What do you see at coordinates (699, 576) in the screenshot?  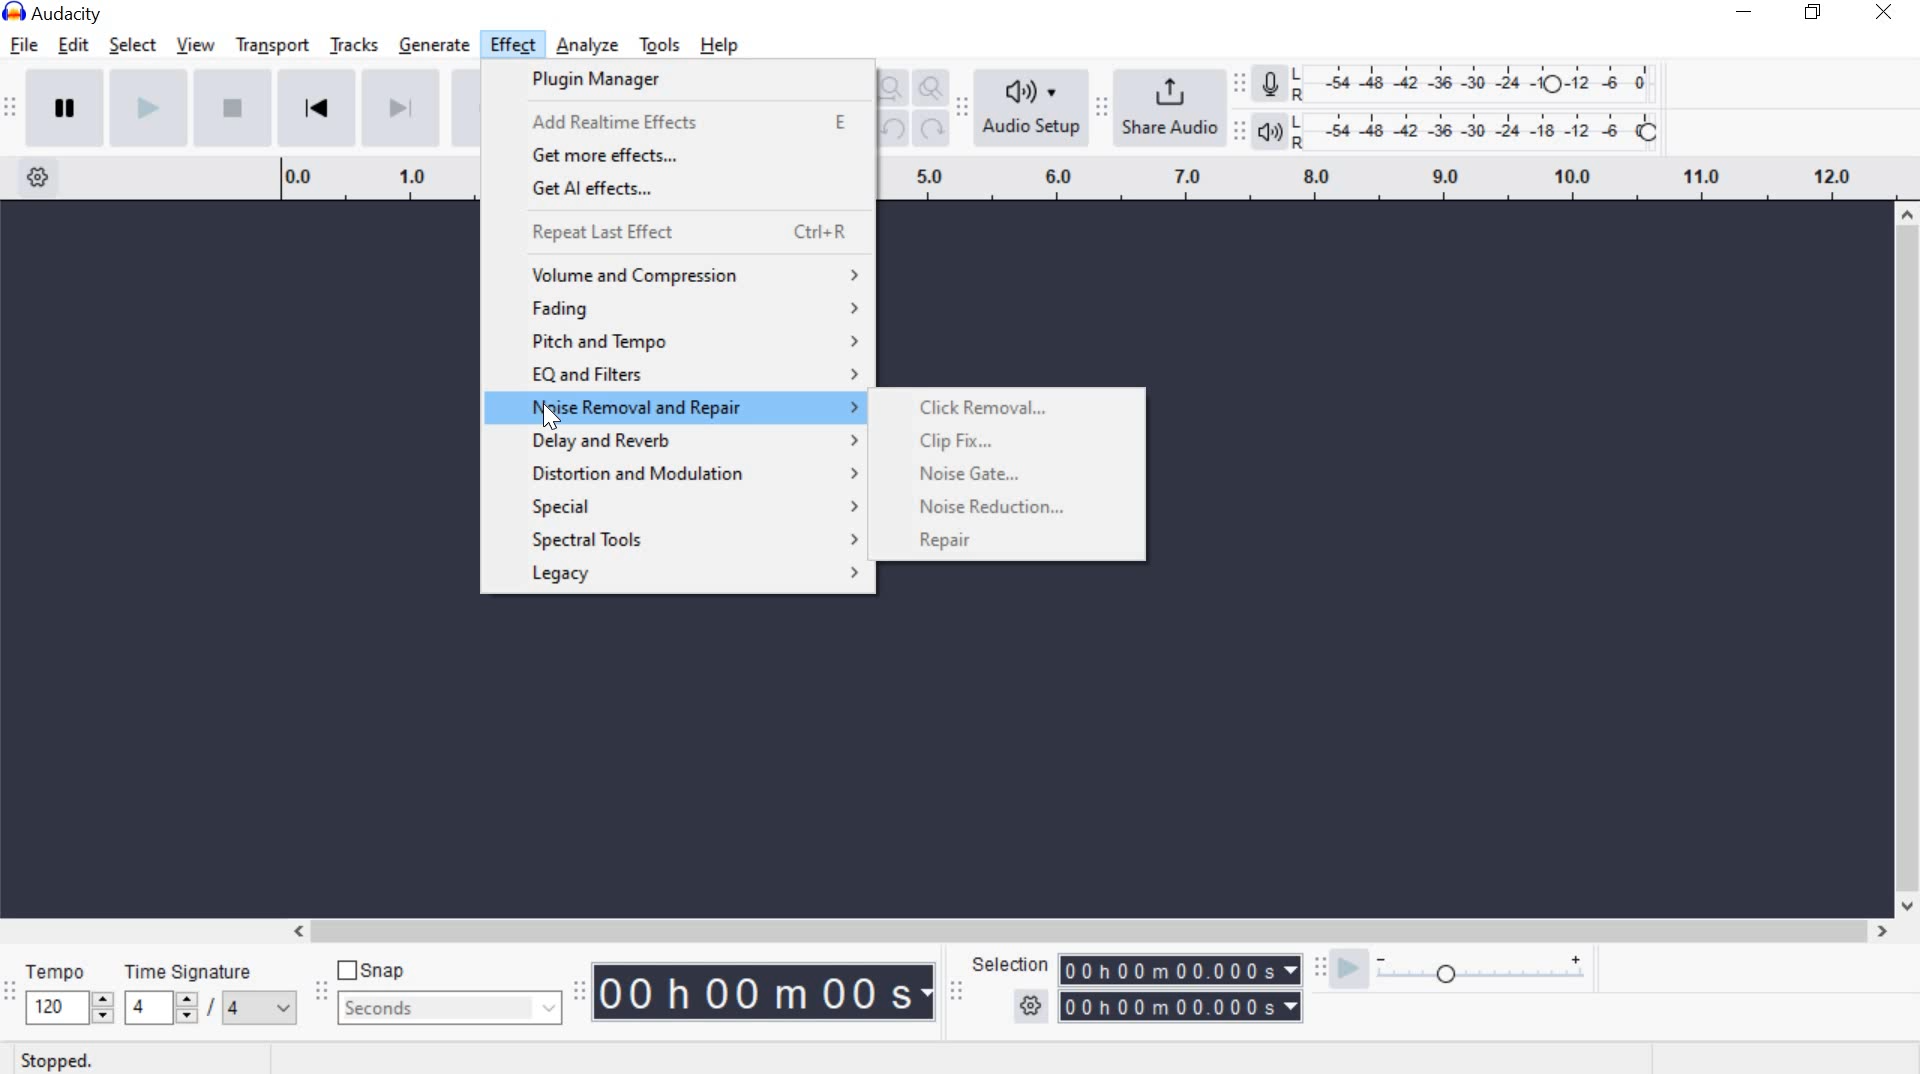 I see `legacy` at bounding box center [699, 576].